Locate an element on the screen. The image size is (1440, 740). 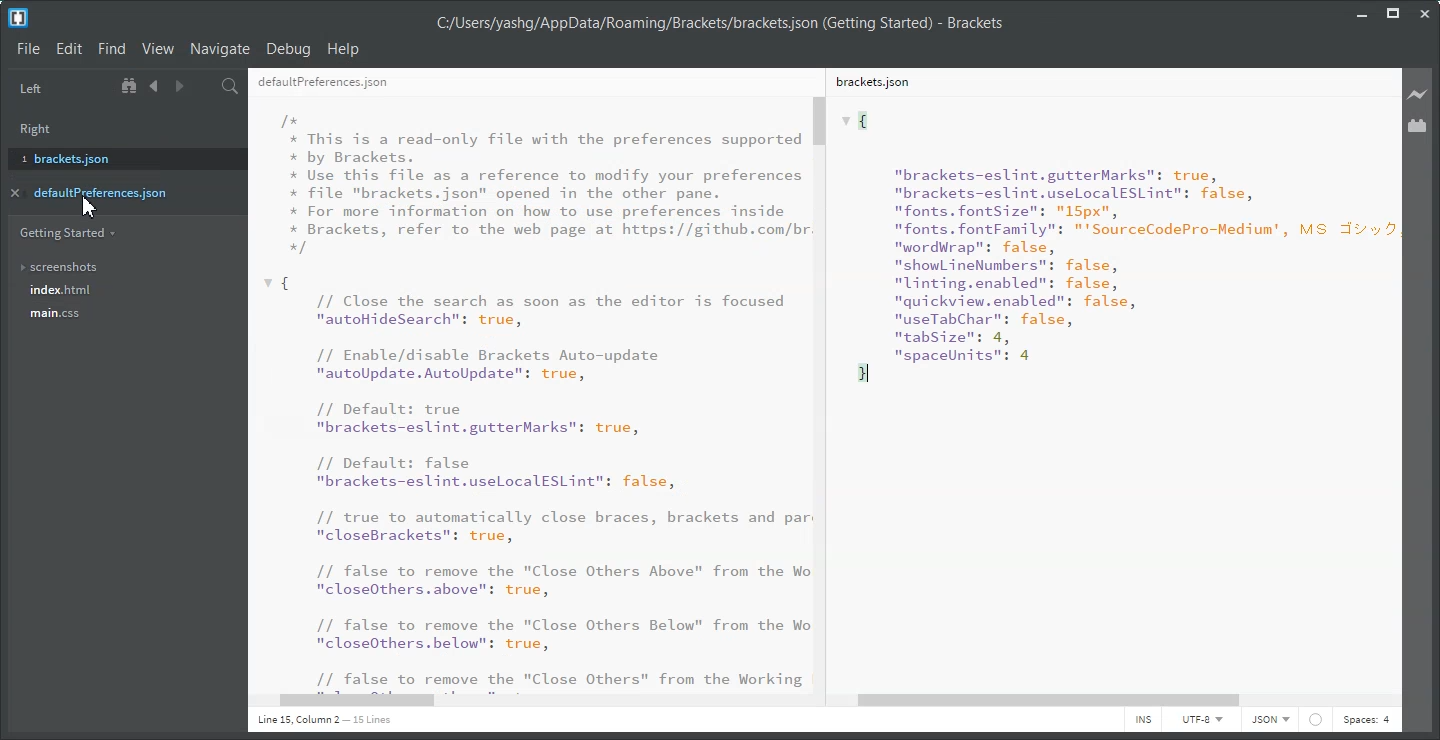
brackets.json File is located at coordinates (1103, 81).